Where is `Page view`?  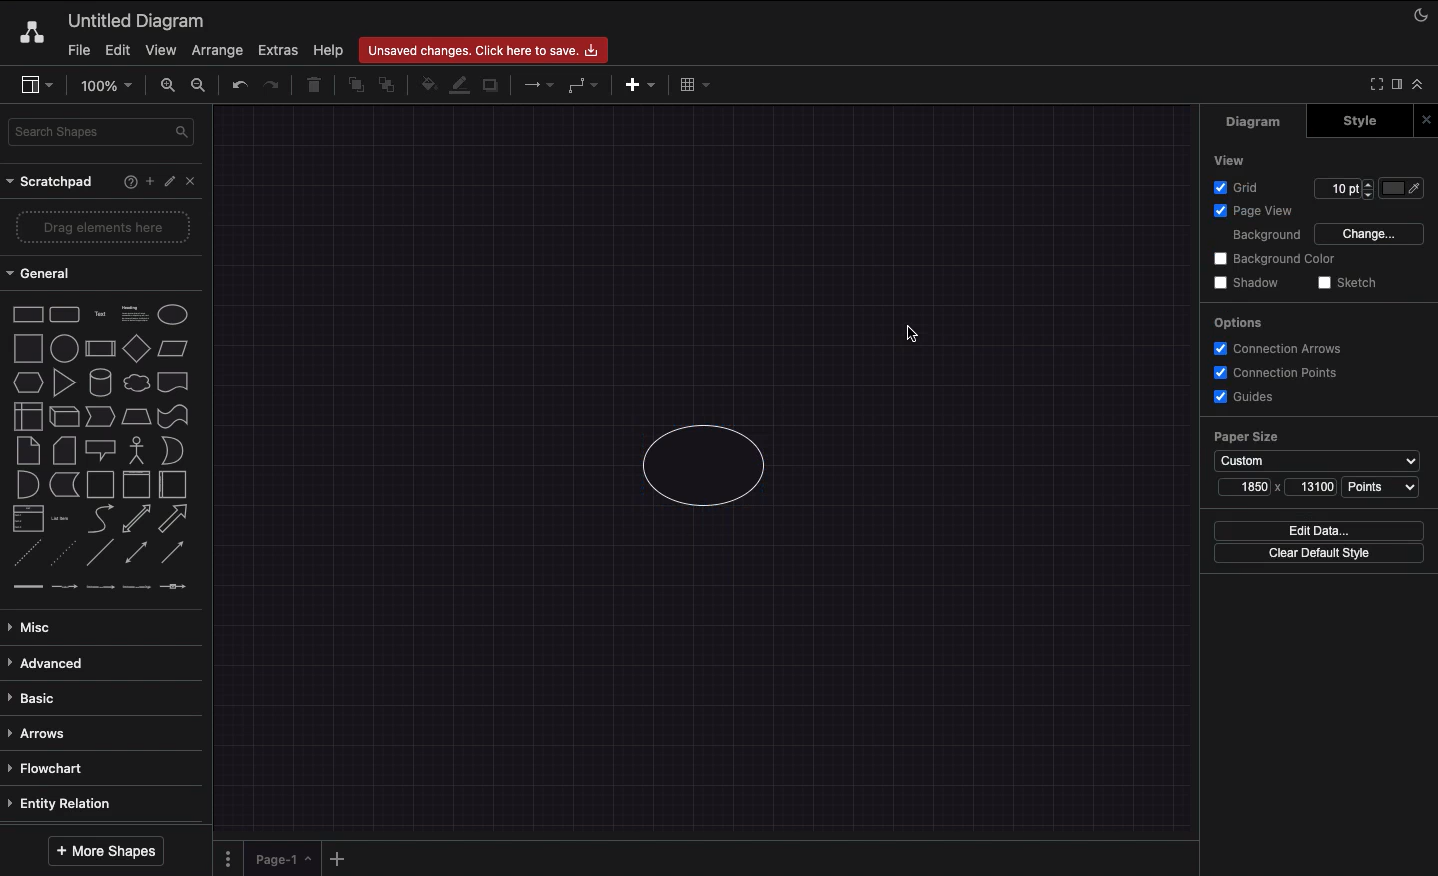 Page view is located at coordinates (1250, 212).